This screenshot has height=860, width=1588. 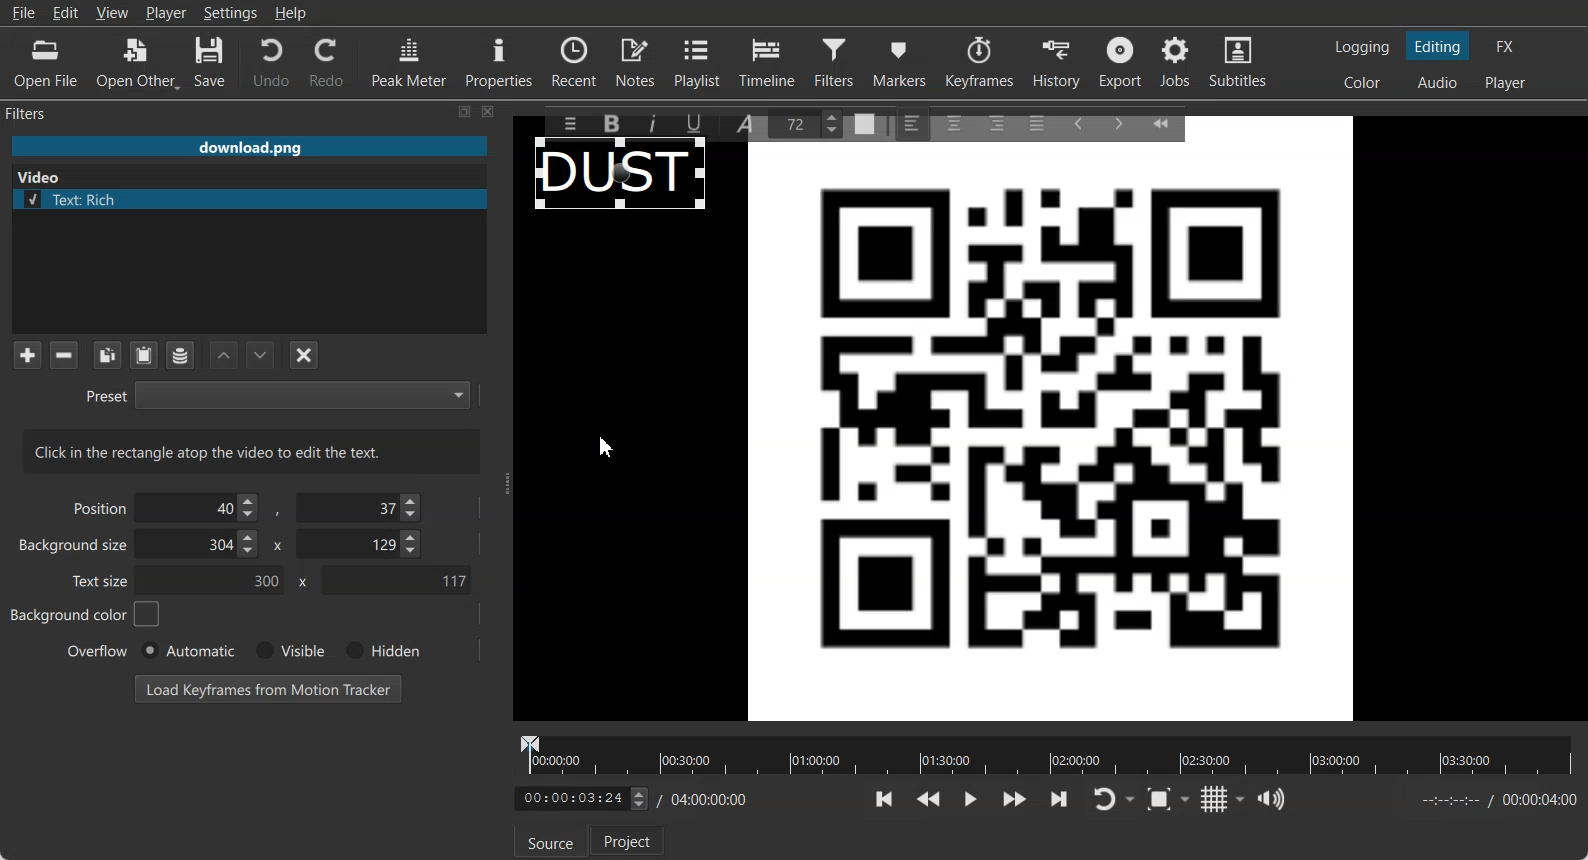 What do you see at coordinates (609, 447) in the screenshot?
I see `Cursor` at bounding box center [609, 447].